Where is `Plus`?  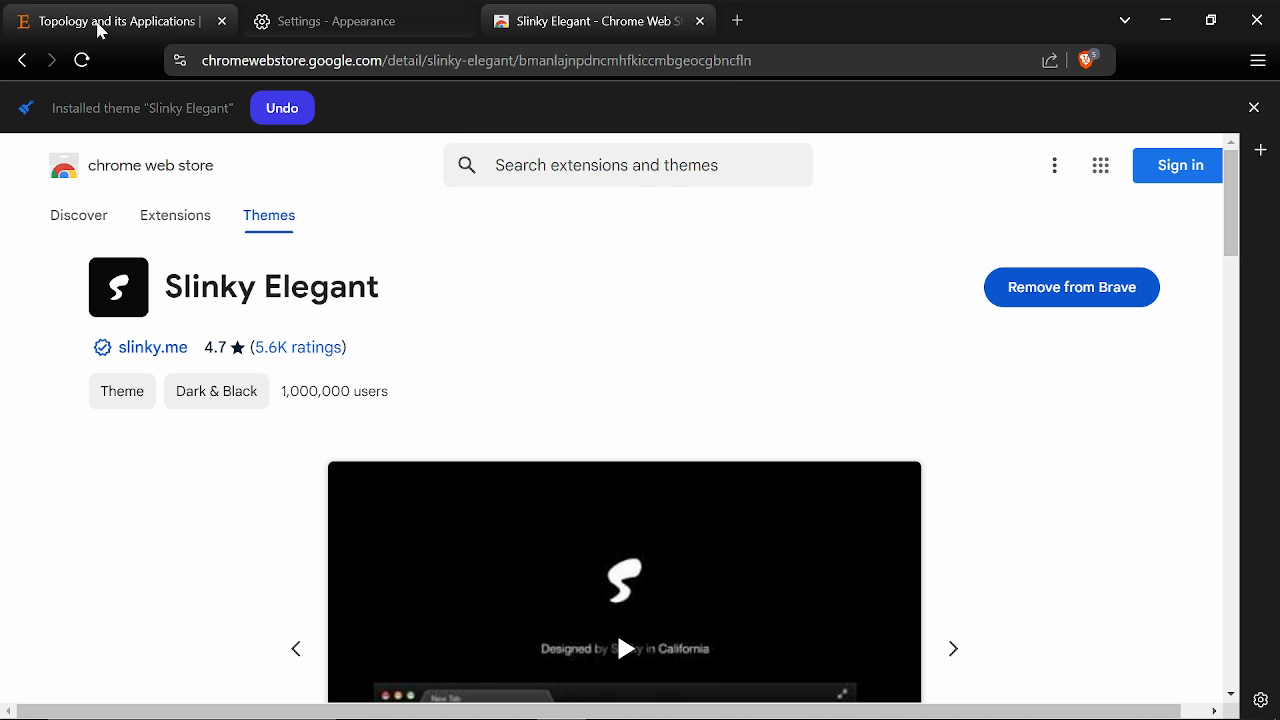
Plus is located at coordinates (1266, 149).